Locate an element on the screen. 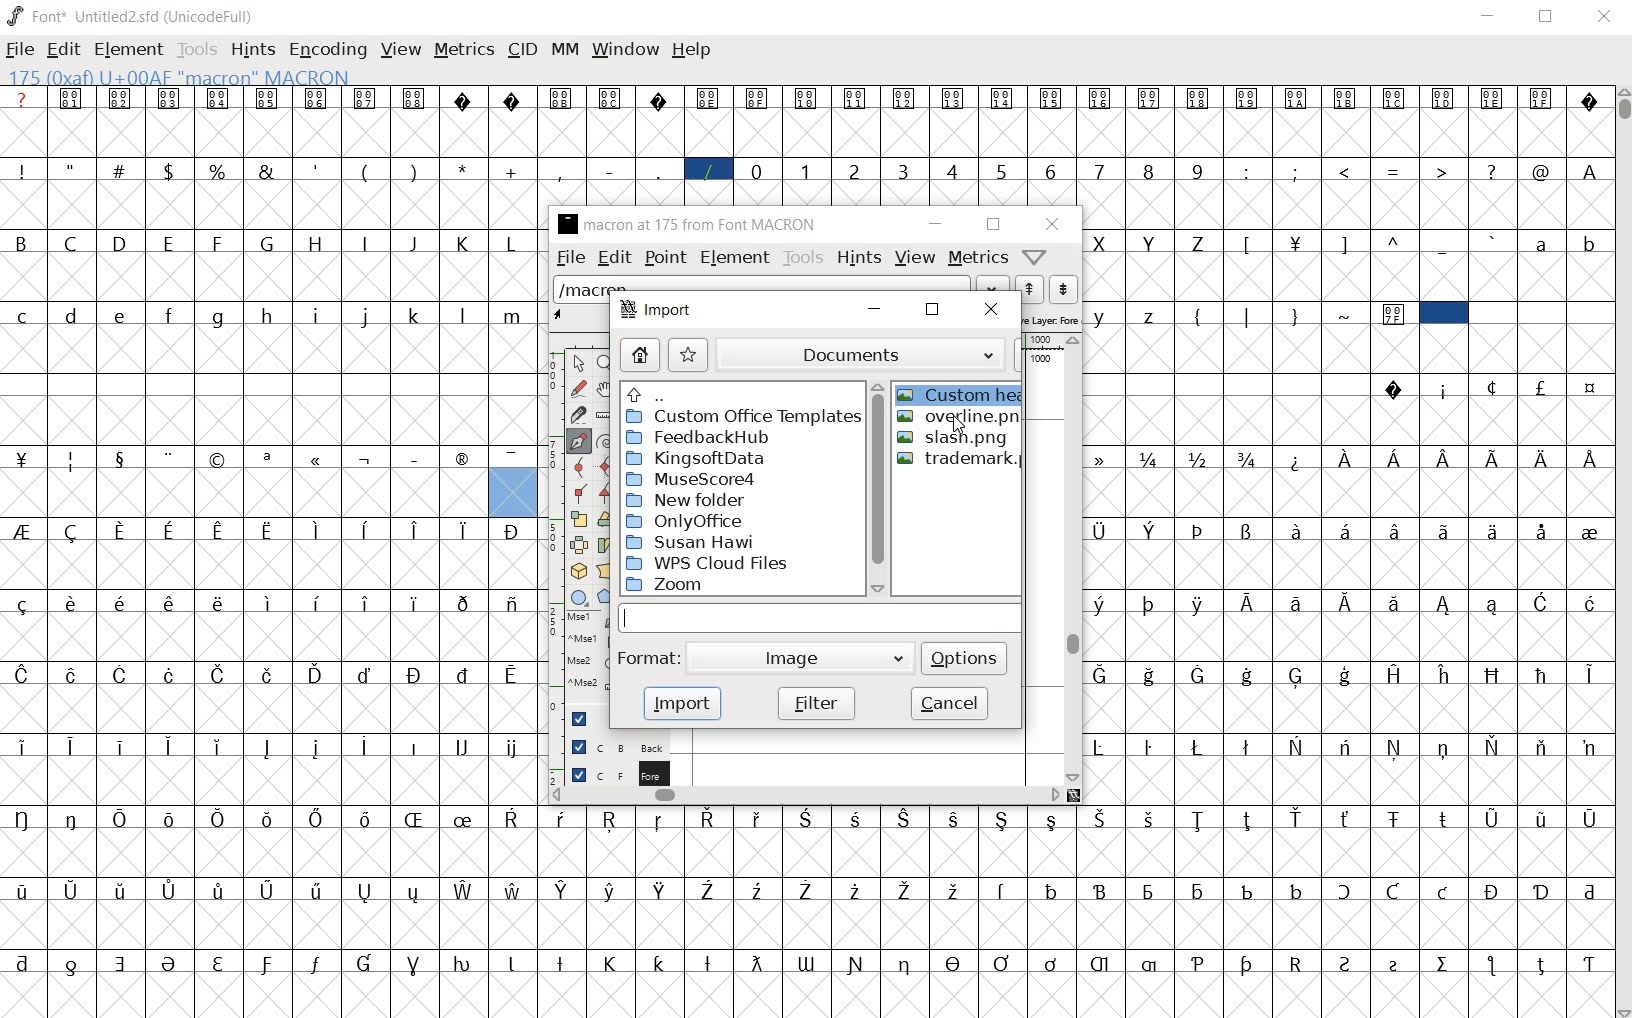 Image resolution: width=1632 pixels, height=1018 pixels. Symbol is located at coordinates (956, 889).